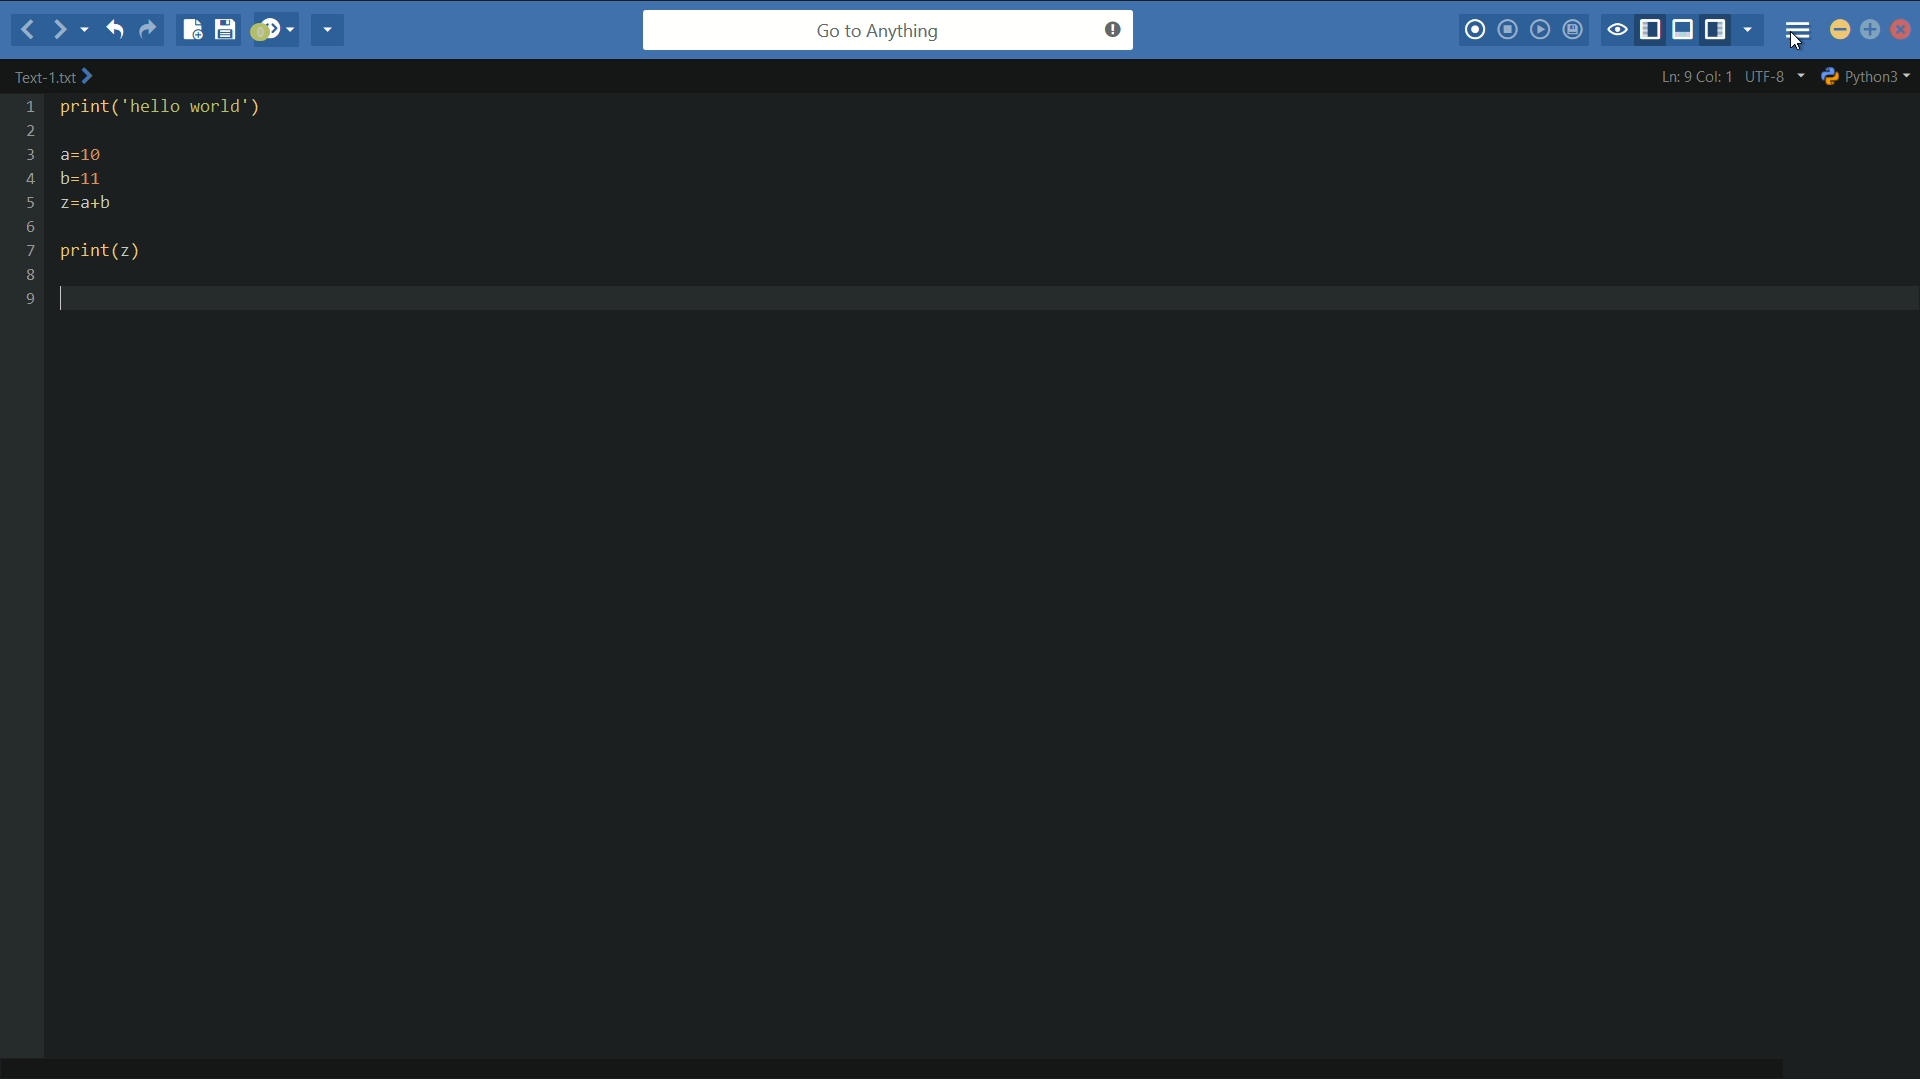  Describe the element at coordinates (1575, 31) in the screenshot. I see `save macro to toolbox` at that location.